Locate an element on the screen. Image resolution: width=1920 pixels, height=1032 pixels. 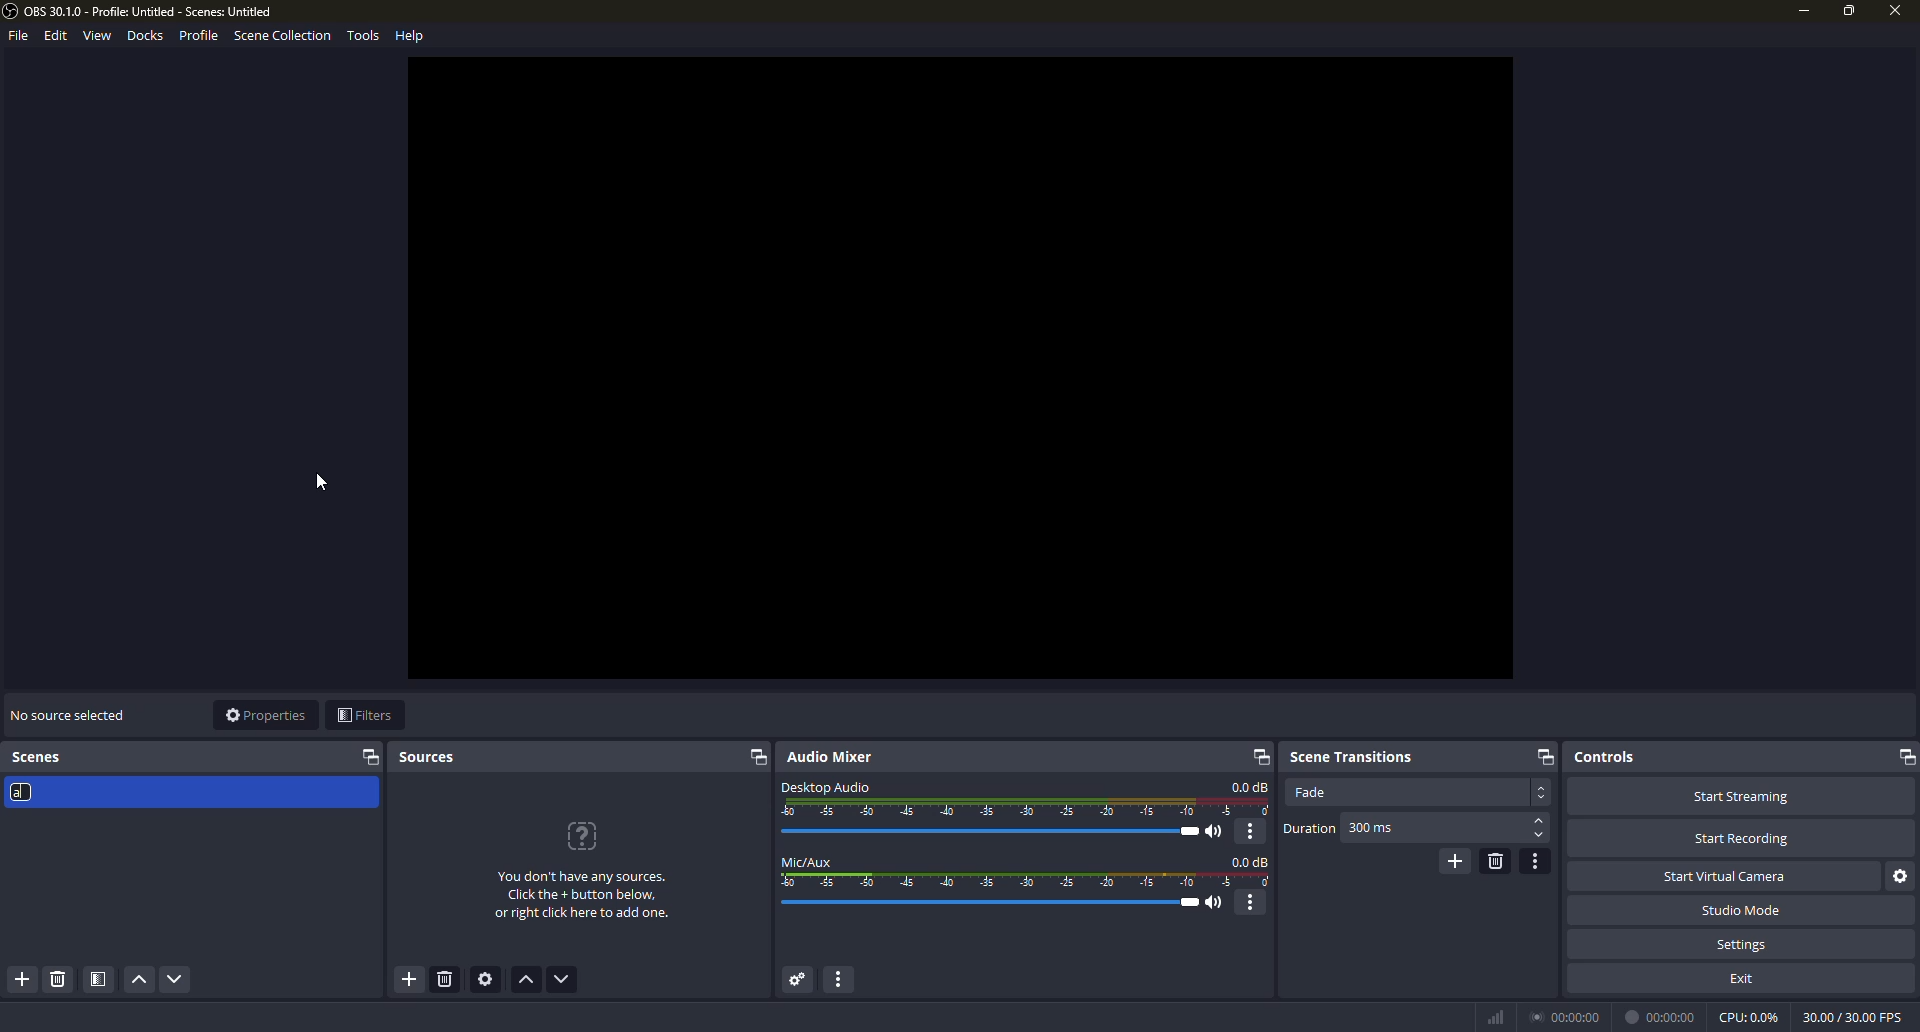
profile is located at coordinates (198, 35).